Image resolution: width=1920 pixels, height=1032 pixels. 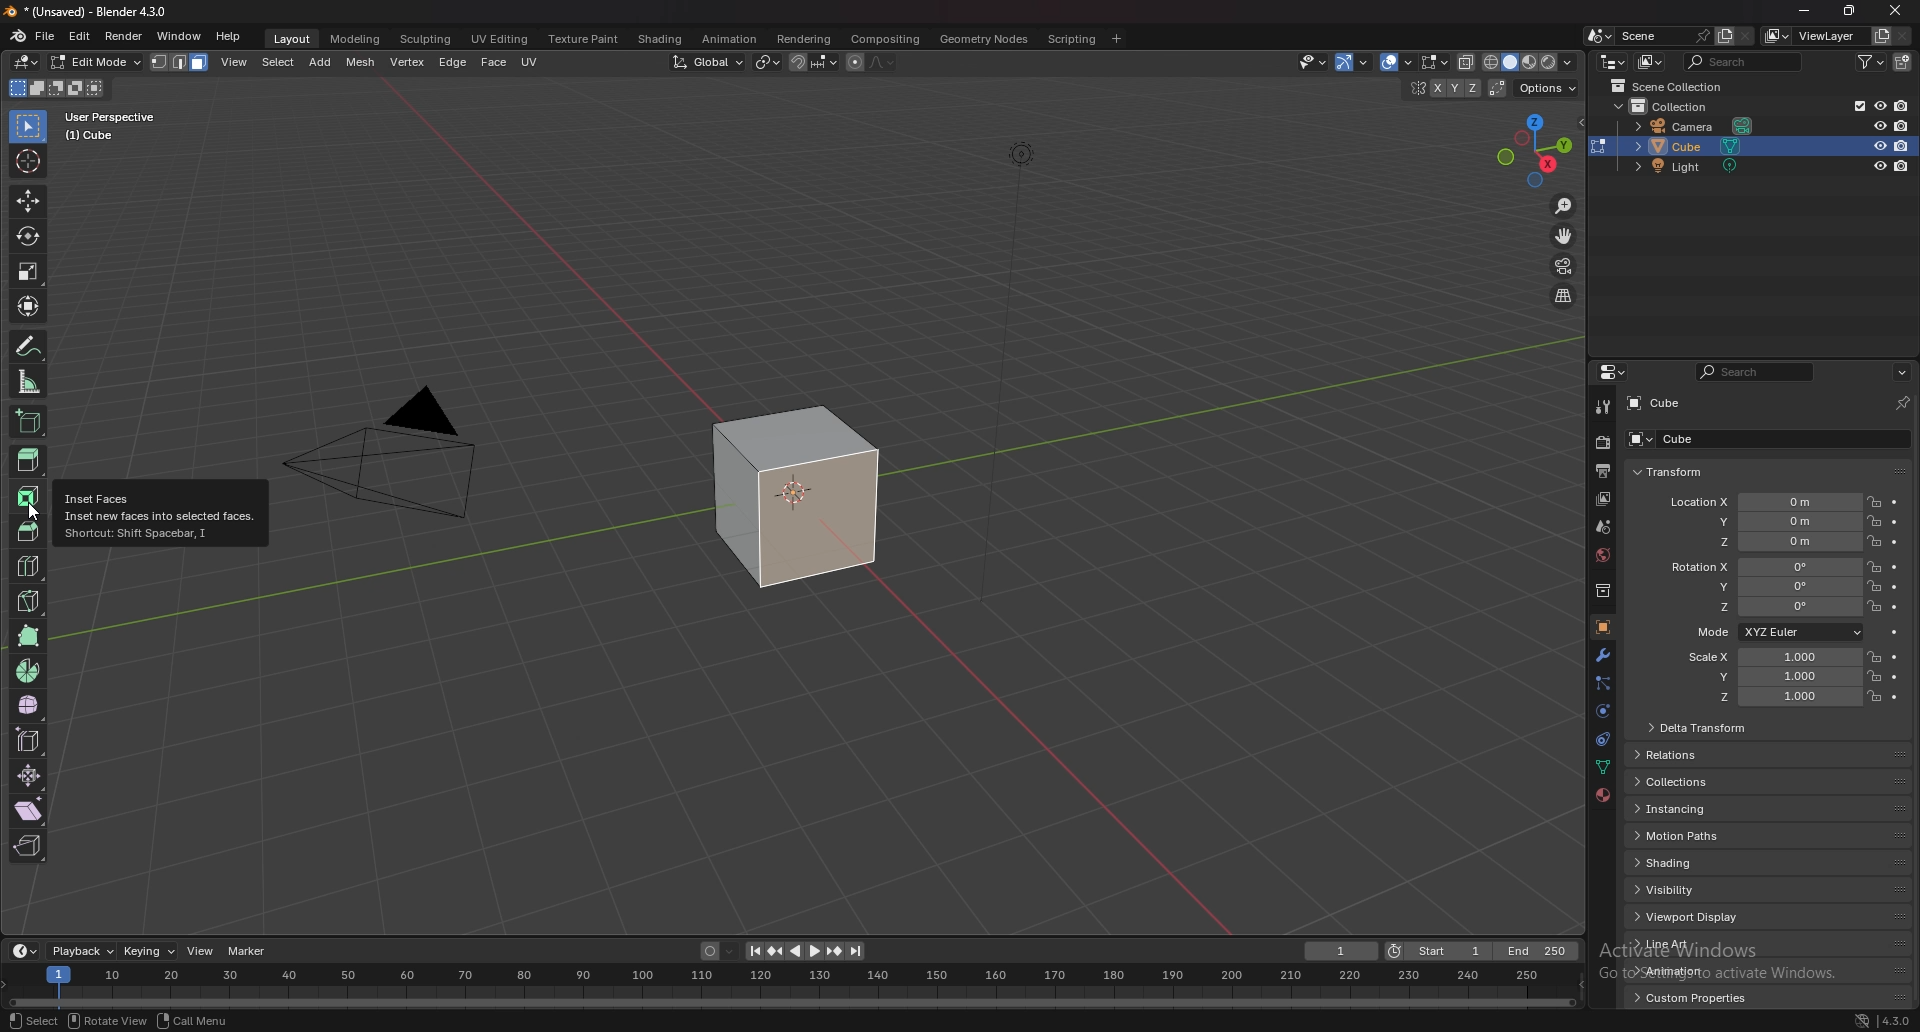 What do you see at coordinates (399, 471) in the screenshot?
I see `pyramid` at bounding box center [399, 471].